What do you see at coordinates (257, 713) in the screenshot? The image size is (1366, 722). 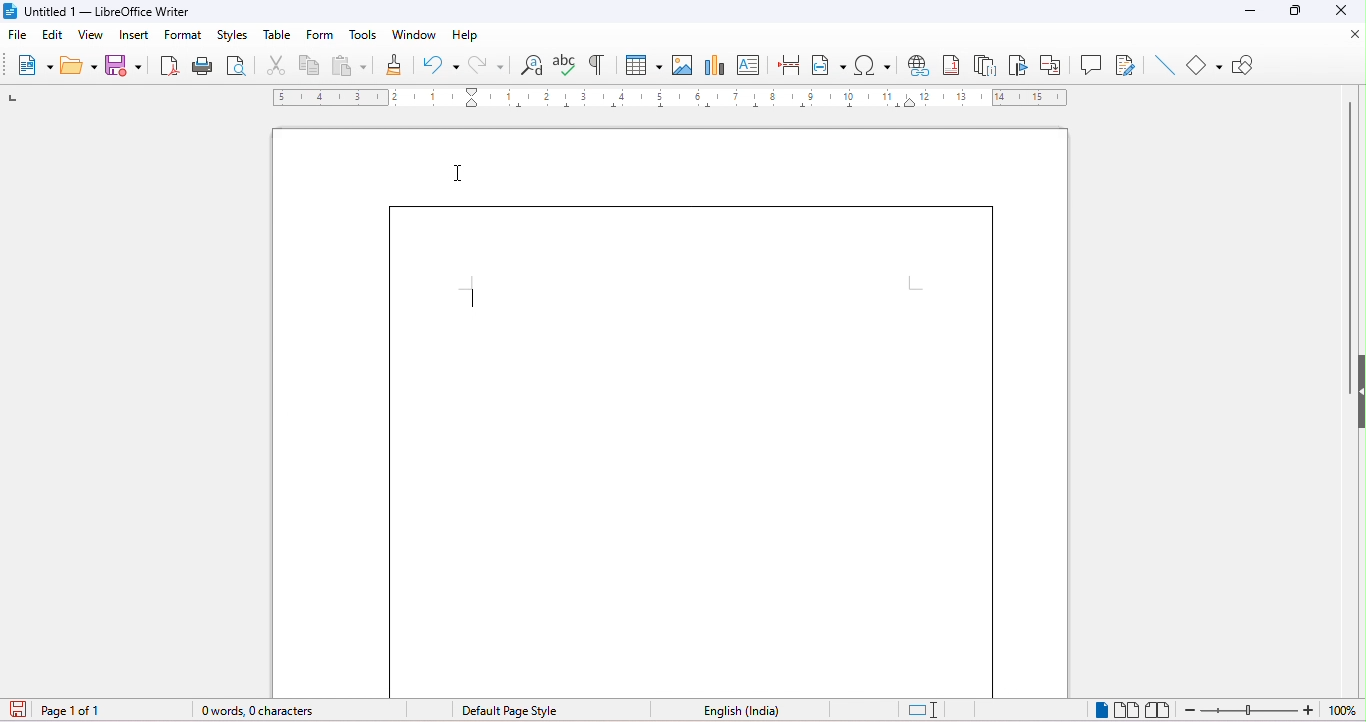 I see `word and character count` at bounding box center [257, 713].